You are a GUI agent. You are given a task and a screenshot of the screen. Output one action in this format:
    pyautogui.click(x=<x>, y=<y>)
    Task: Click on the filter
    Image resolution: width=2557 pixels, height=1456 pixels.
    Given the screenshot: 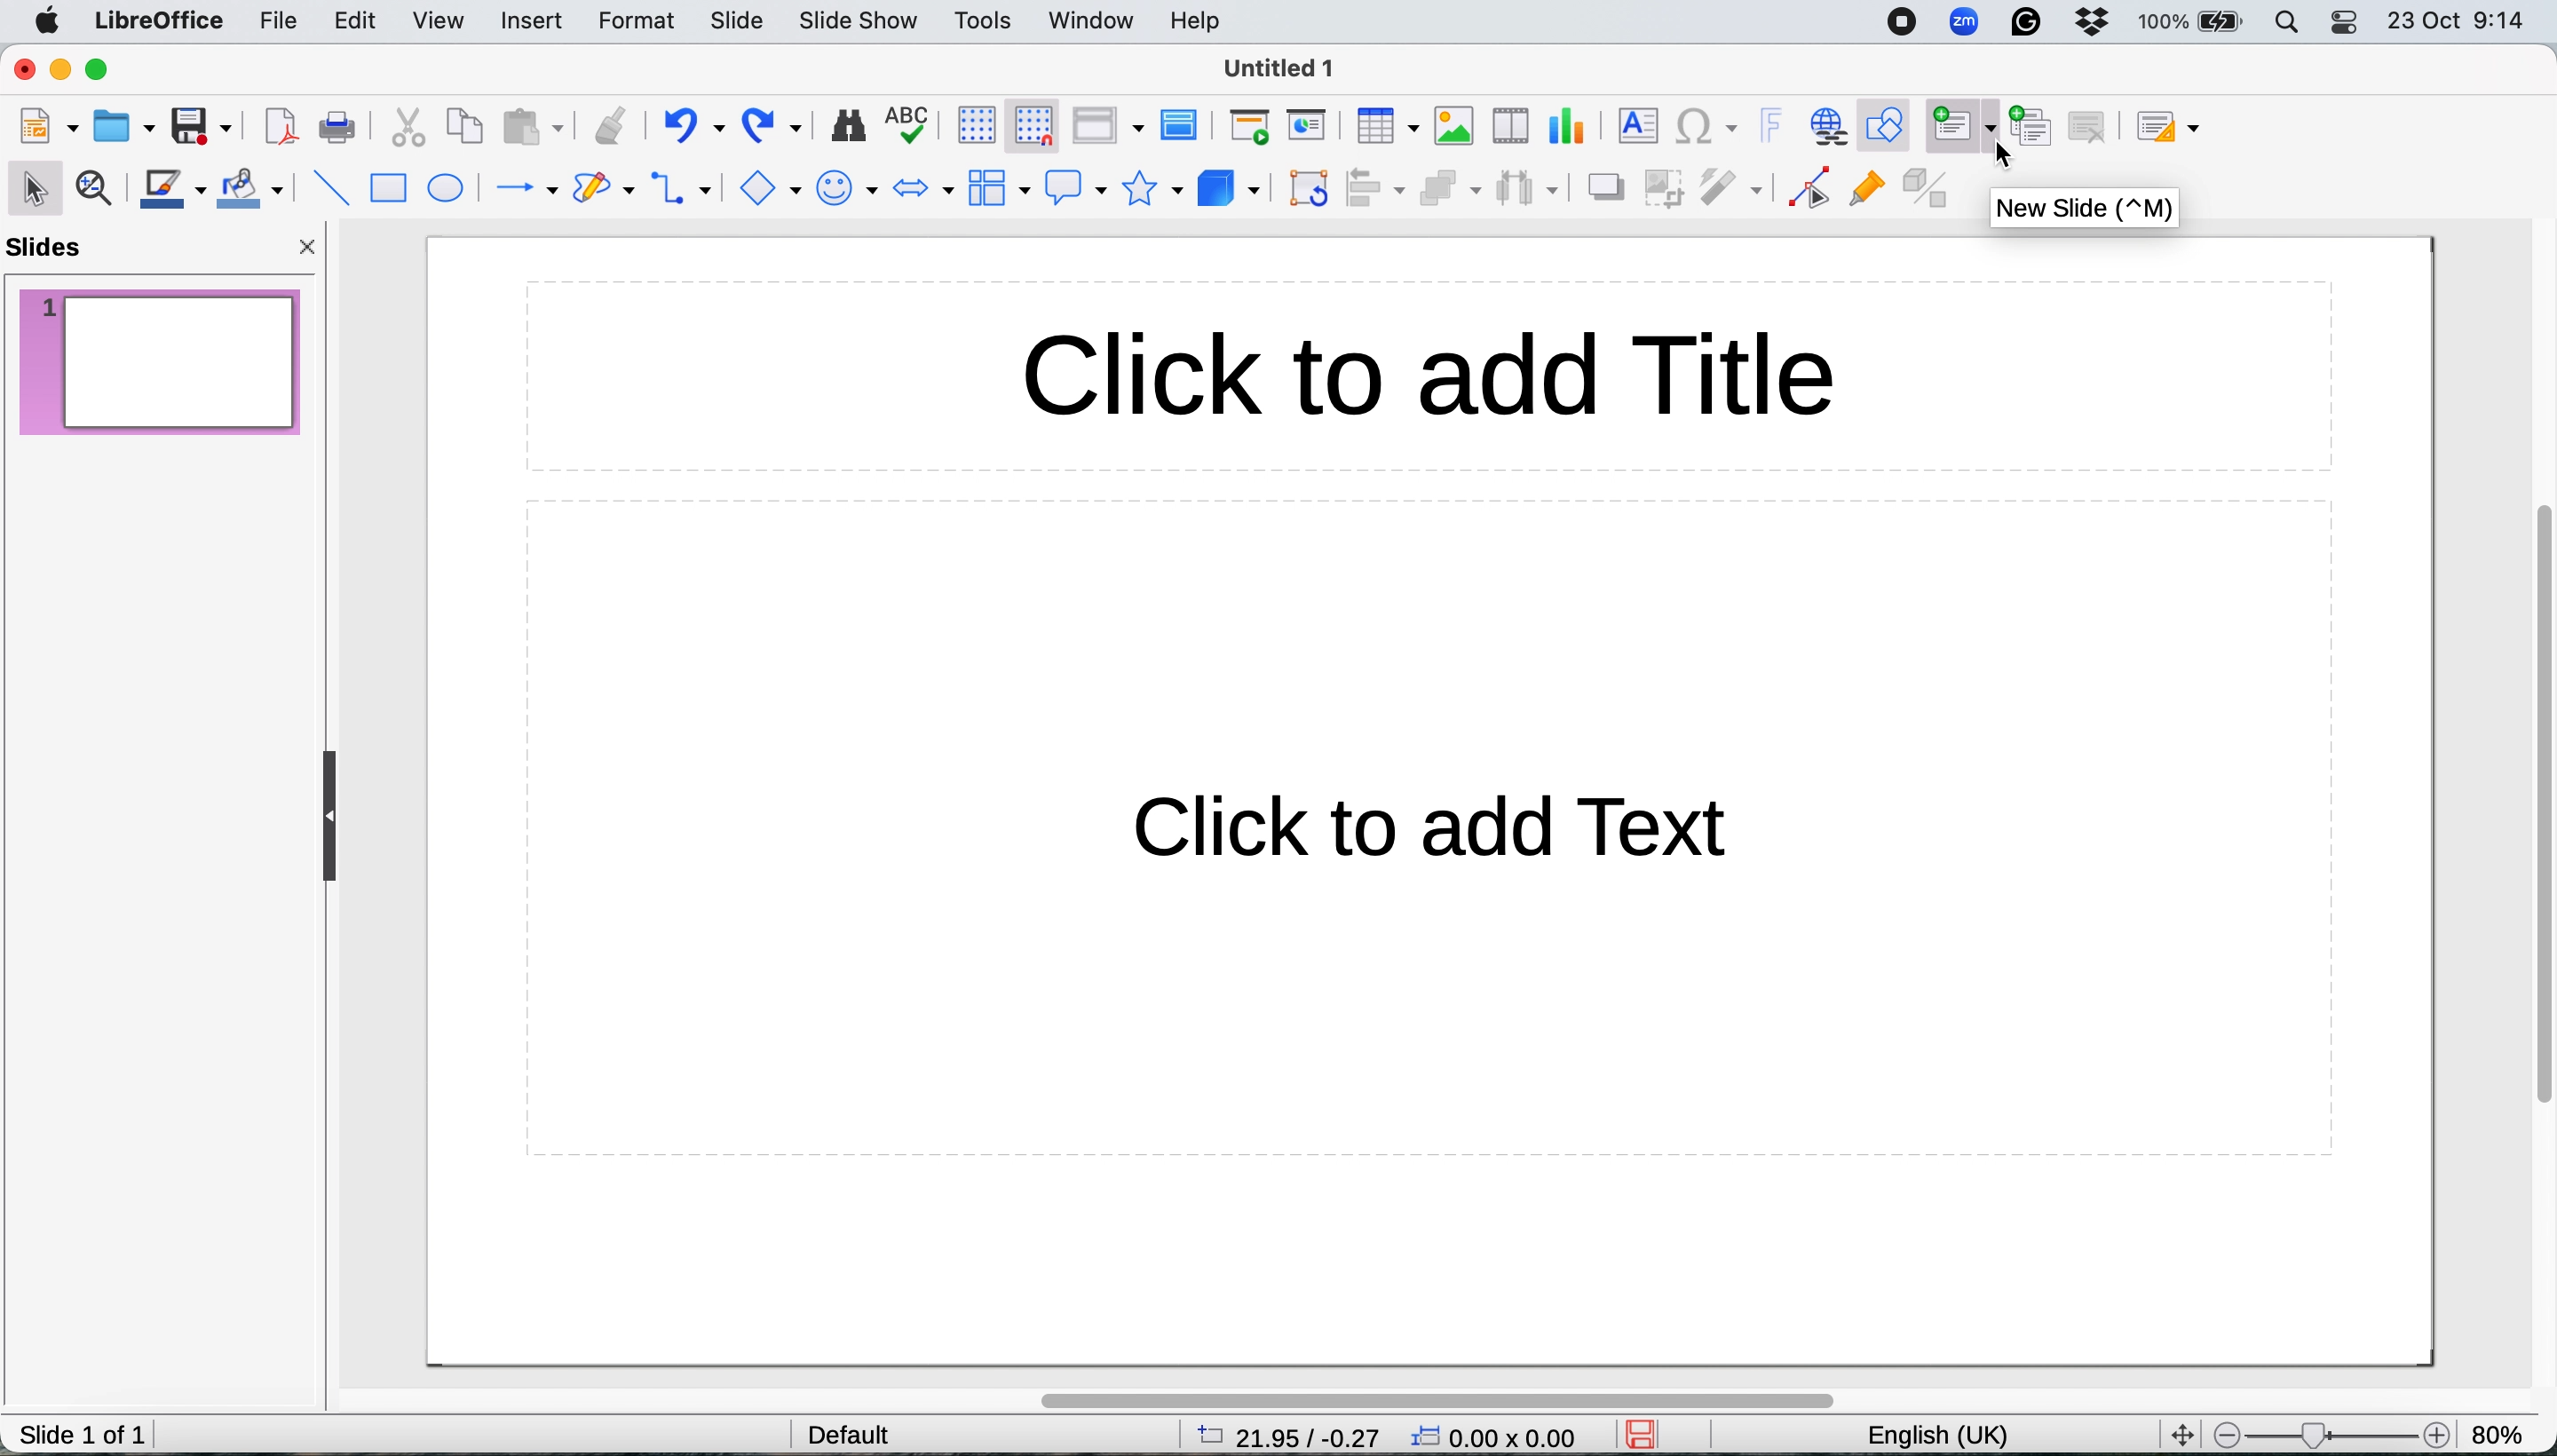 What is the action you would take?
    pyautogui.click(x=1728, y=186)
    